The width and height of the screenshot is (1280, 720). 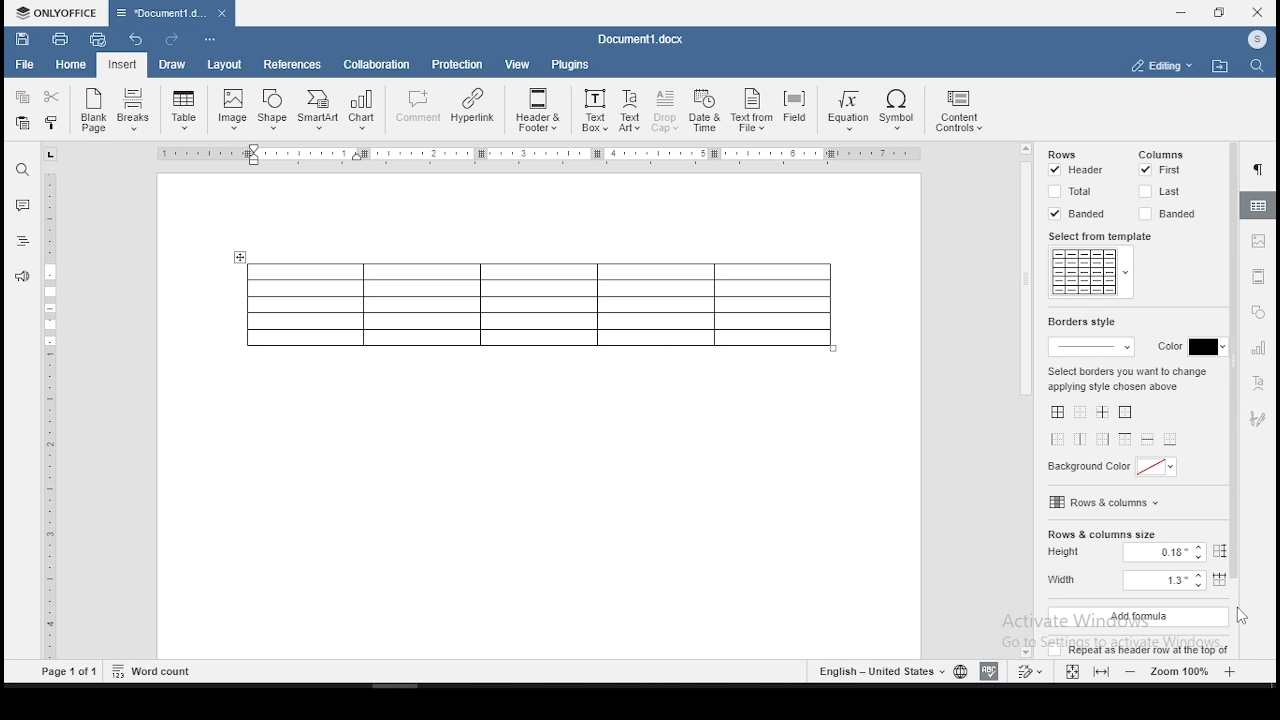 What do you see at coordinates (593, 111) in the screenshot?
I see `Text Box` at bounding box center [593, 111].